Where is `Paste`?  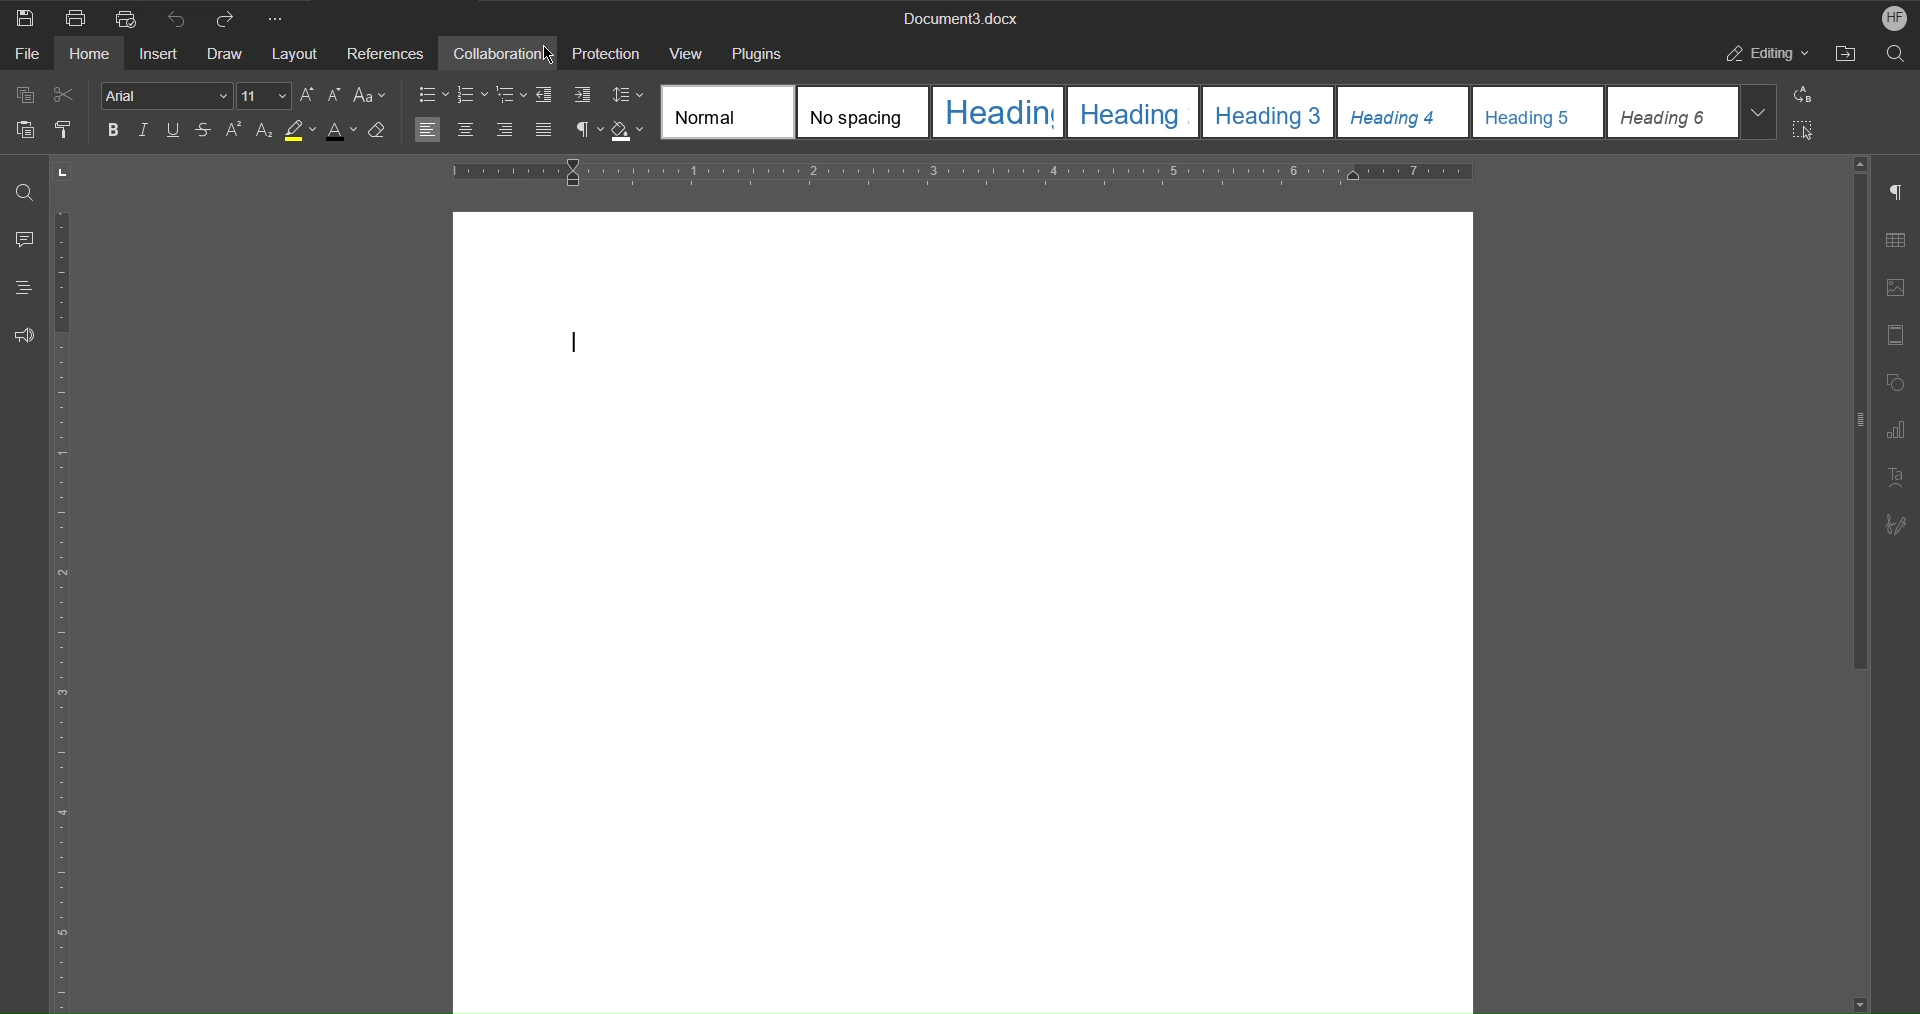
Paste is located at coordinates (28, 129).